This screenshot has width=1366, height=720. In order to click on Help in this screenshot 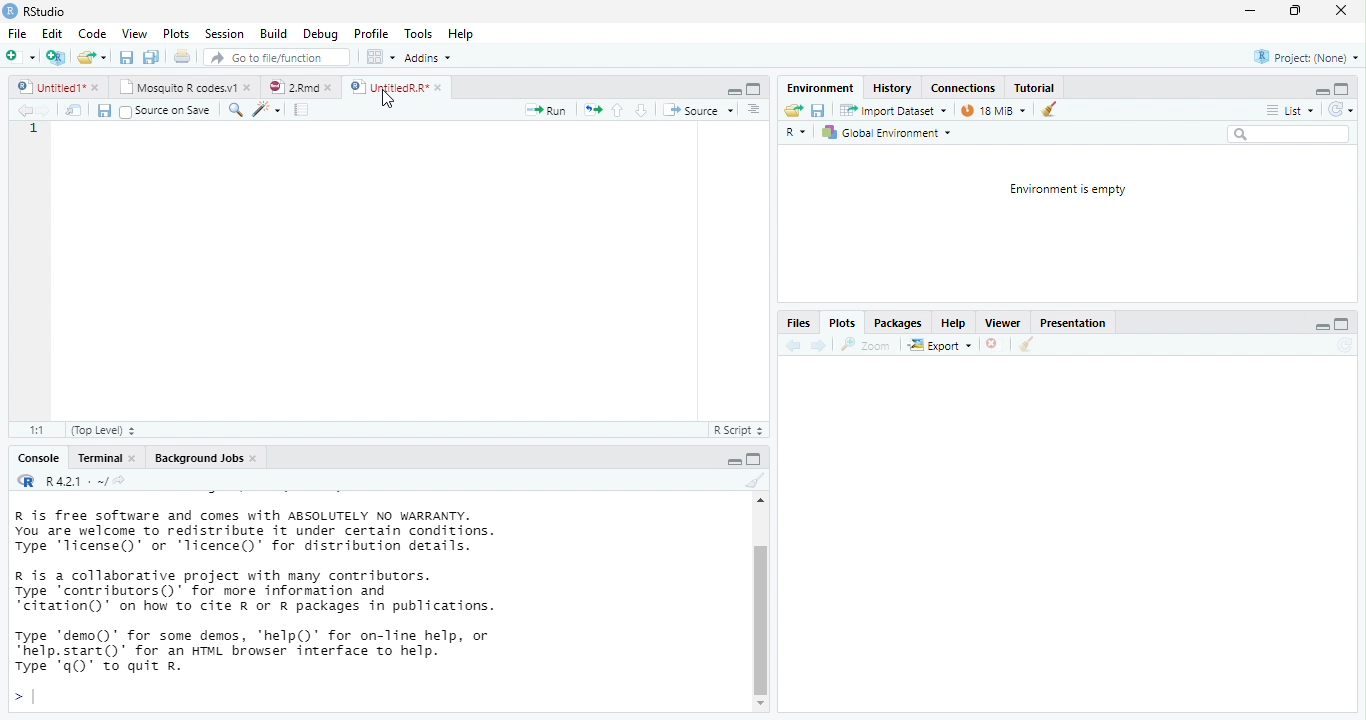, I will do `click(951, 323)`.